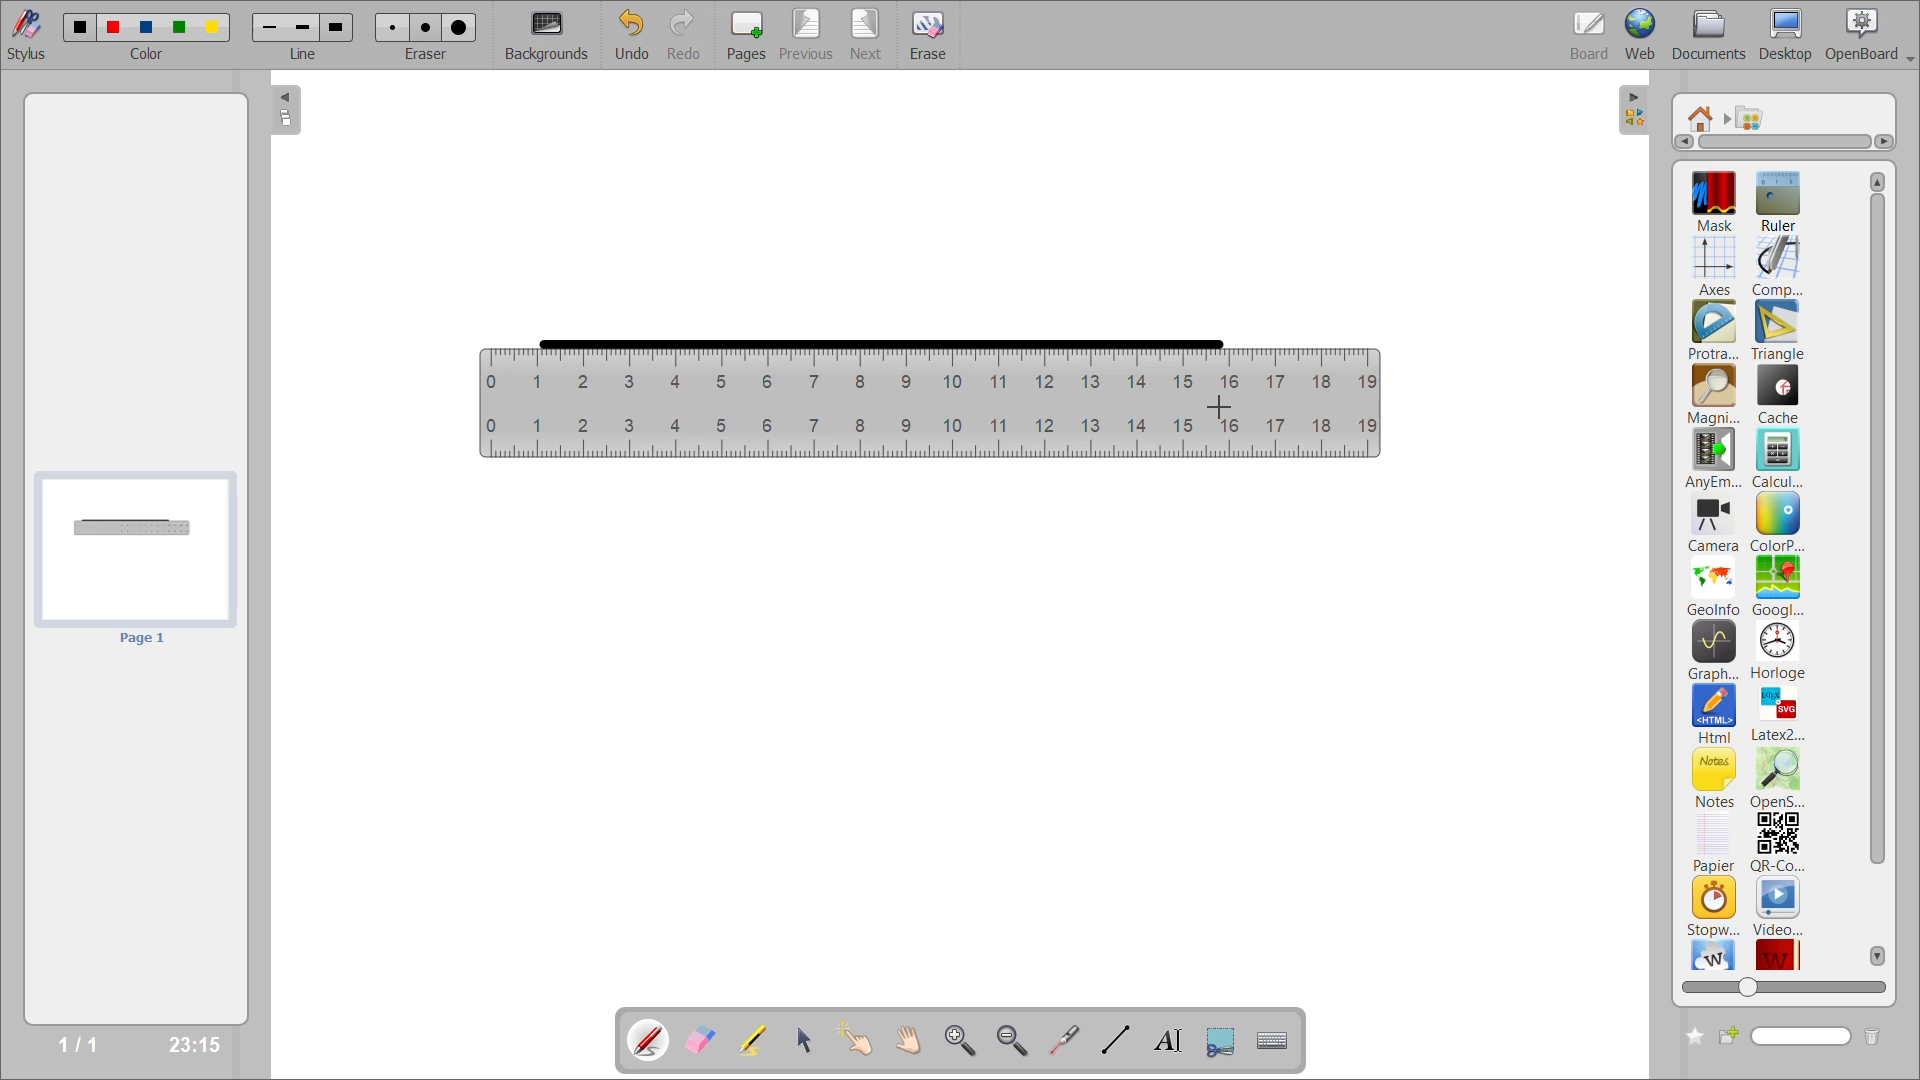  I want to click on openstreetmap, so click(1781, 779).